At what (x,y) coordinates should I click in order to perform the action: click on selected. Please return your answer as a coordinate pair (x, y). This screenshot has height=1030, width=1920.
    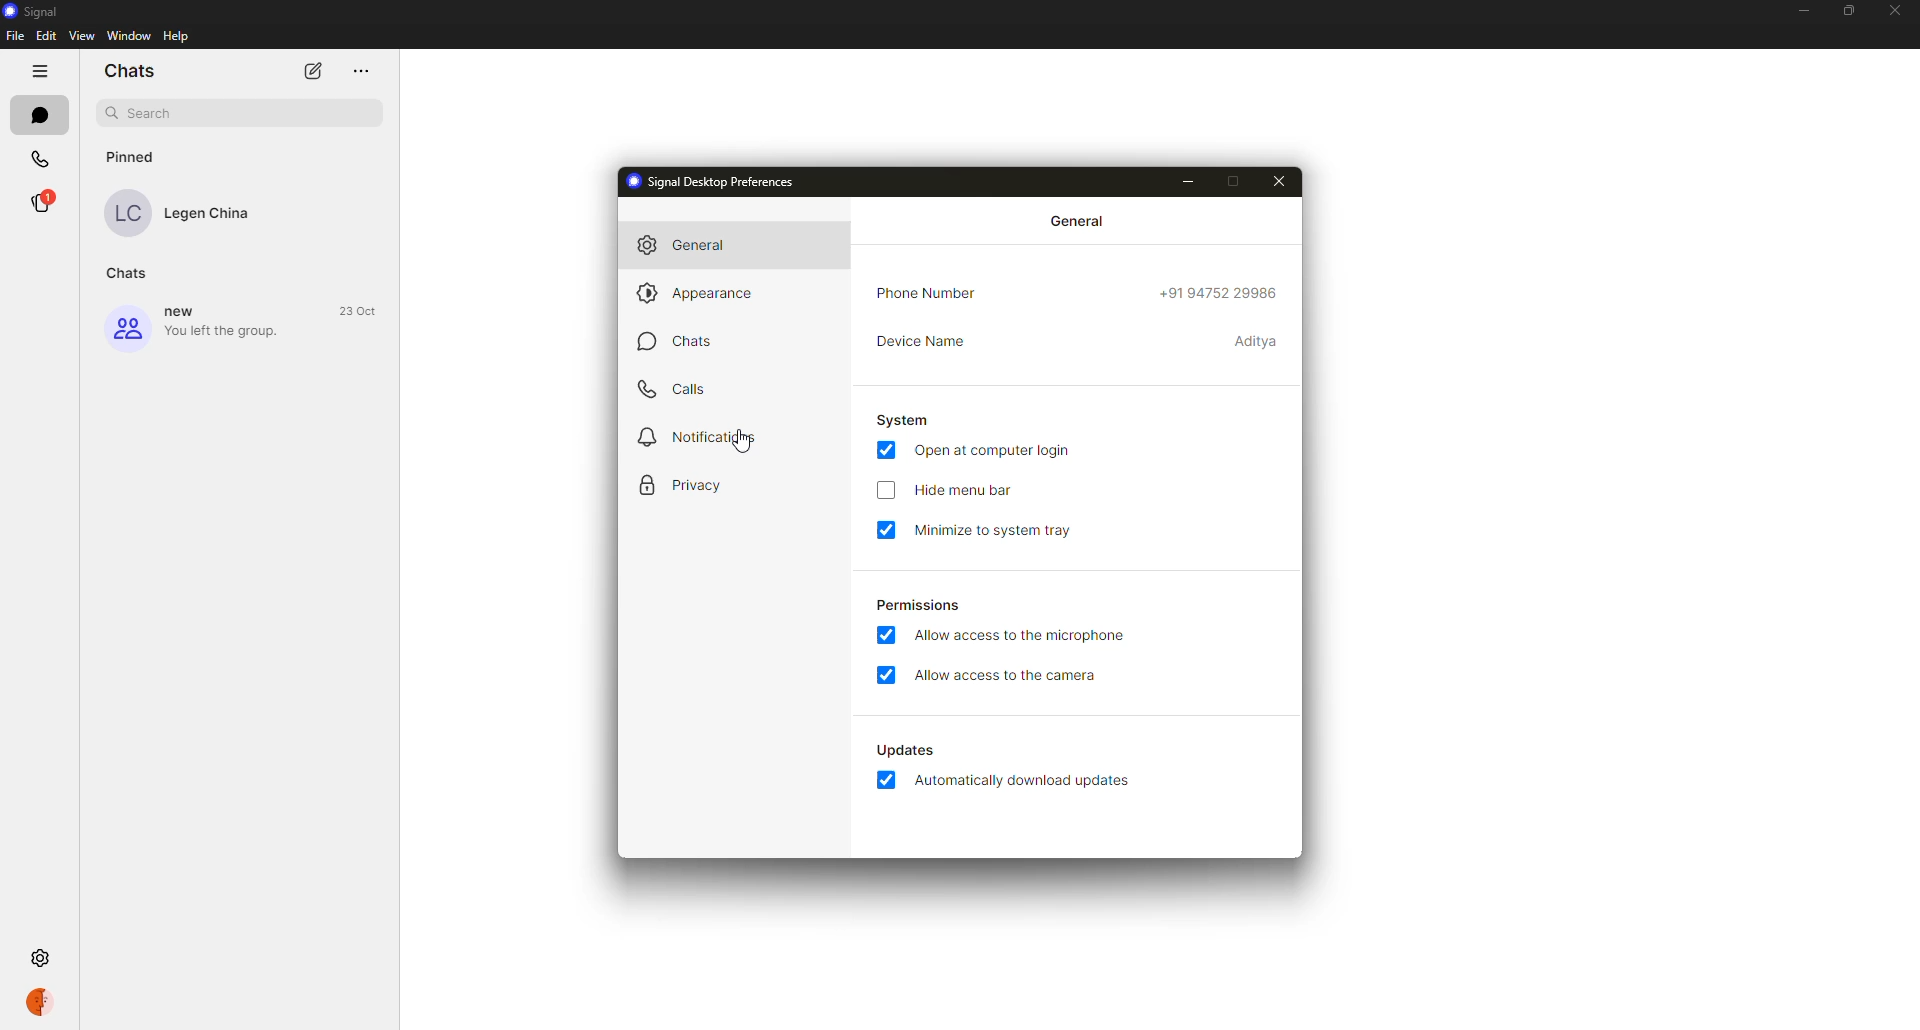
    Looking at the image, I should click on (884, 450).